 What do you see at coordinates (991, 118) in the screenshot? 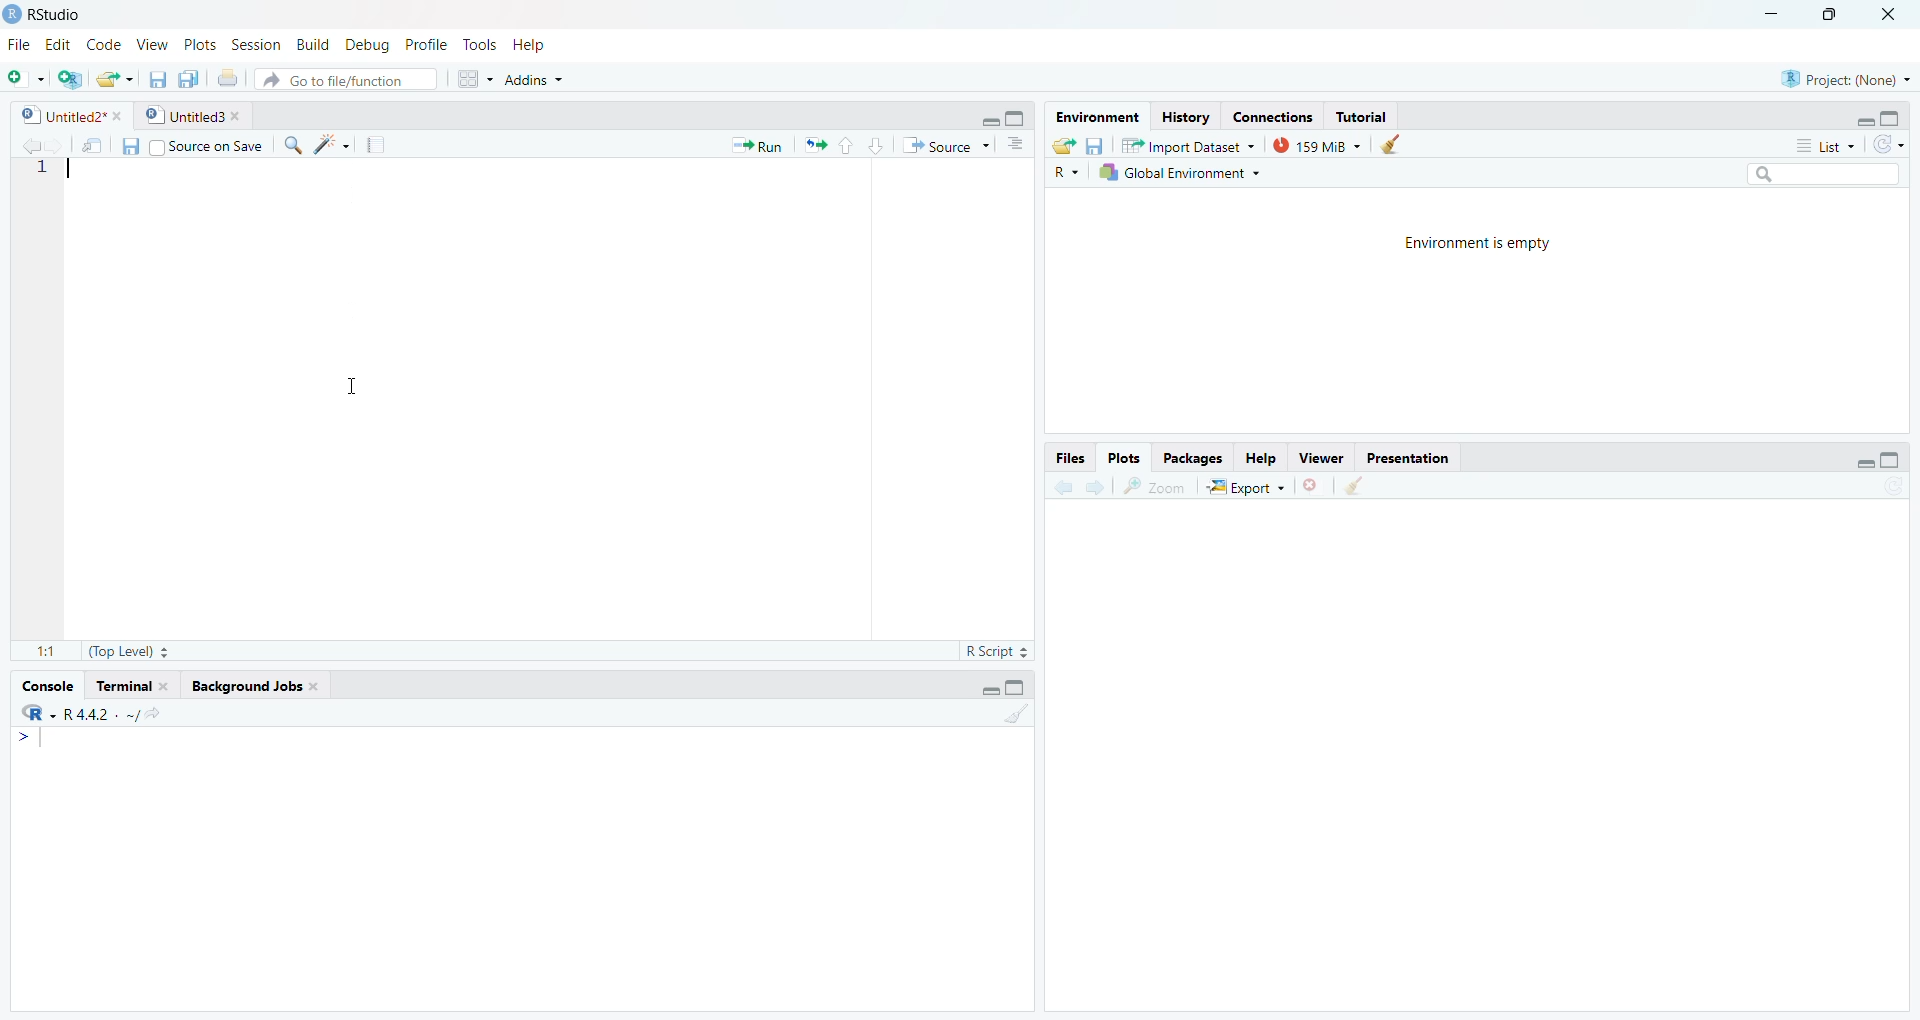
I see `Minimize` at bounding box center [991, 118].